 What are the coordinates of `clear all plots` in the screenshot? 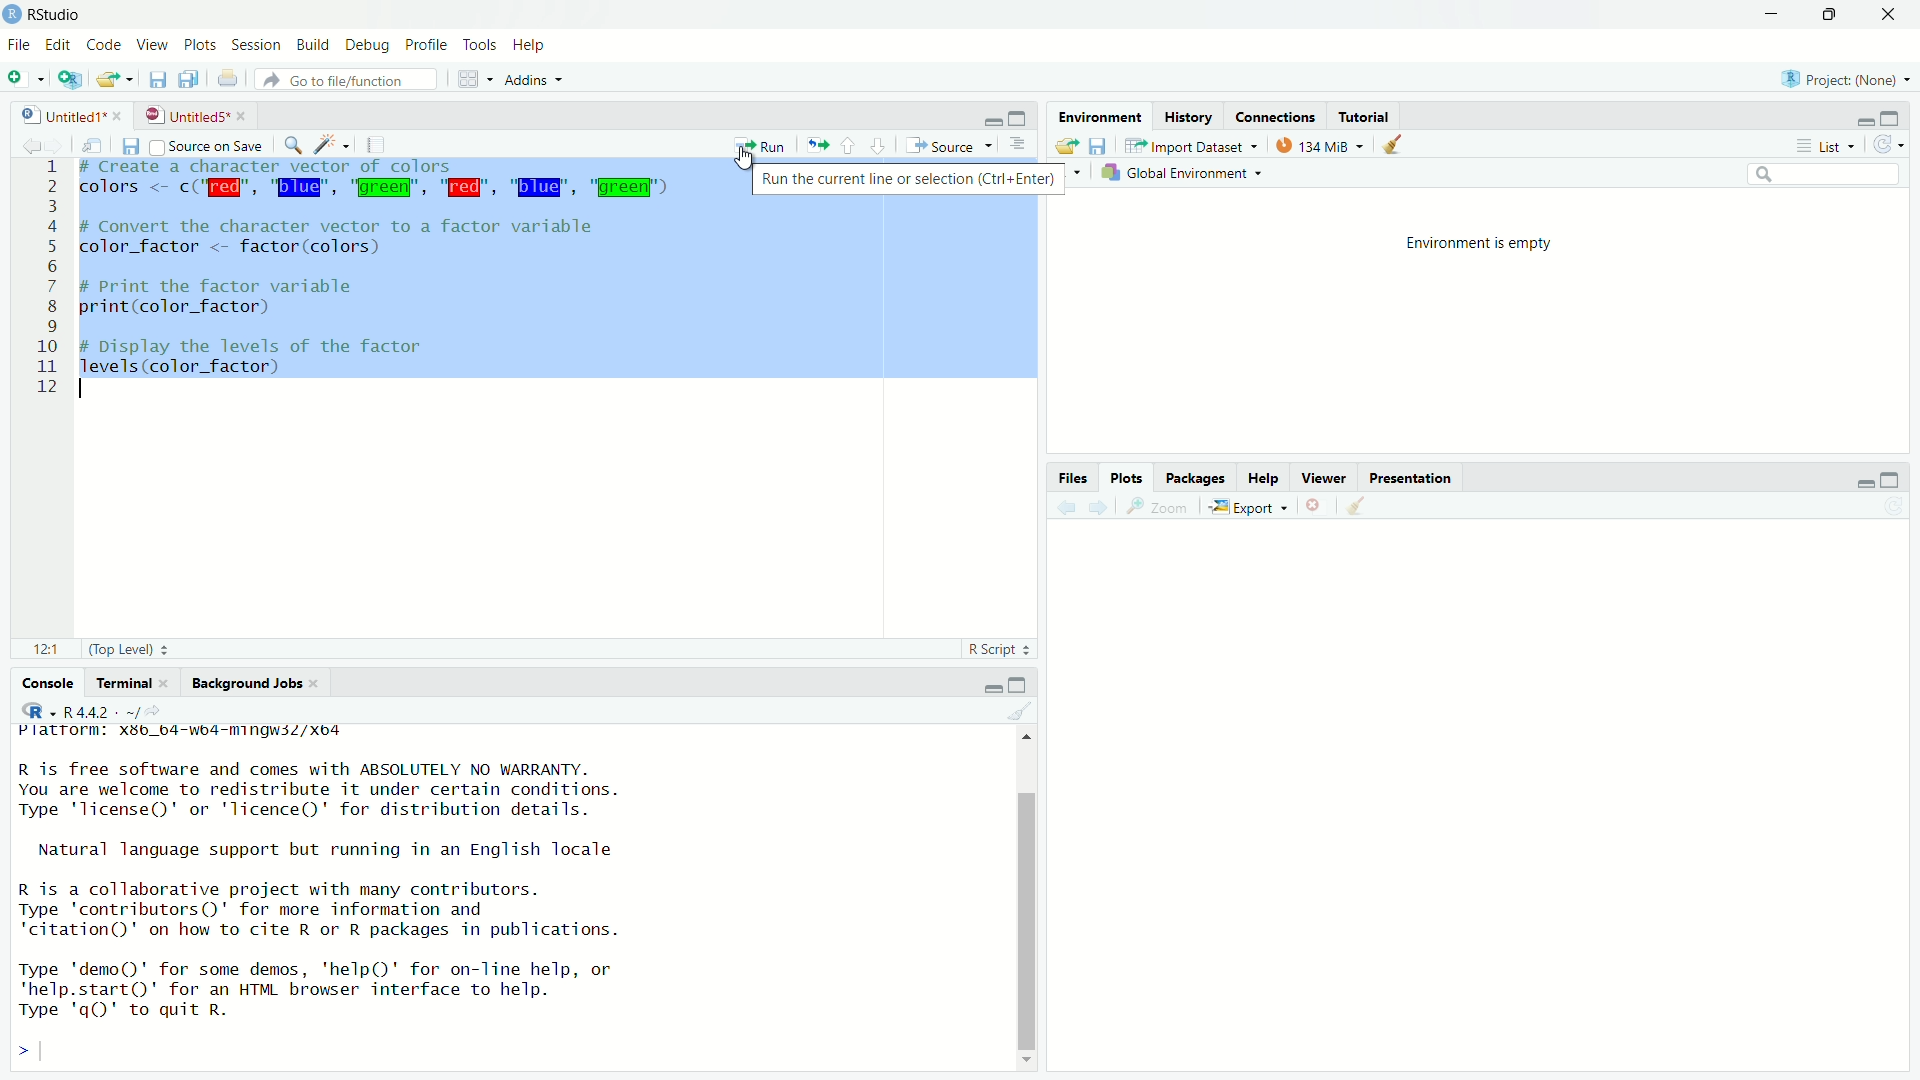 It's located at (1355, 507).